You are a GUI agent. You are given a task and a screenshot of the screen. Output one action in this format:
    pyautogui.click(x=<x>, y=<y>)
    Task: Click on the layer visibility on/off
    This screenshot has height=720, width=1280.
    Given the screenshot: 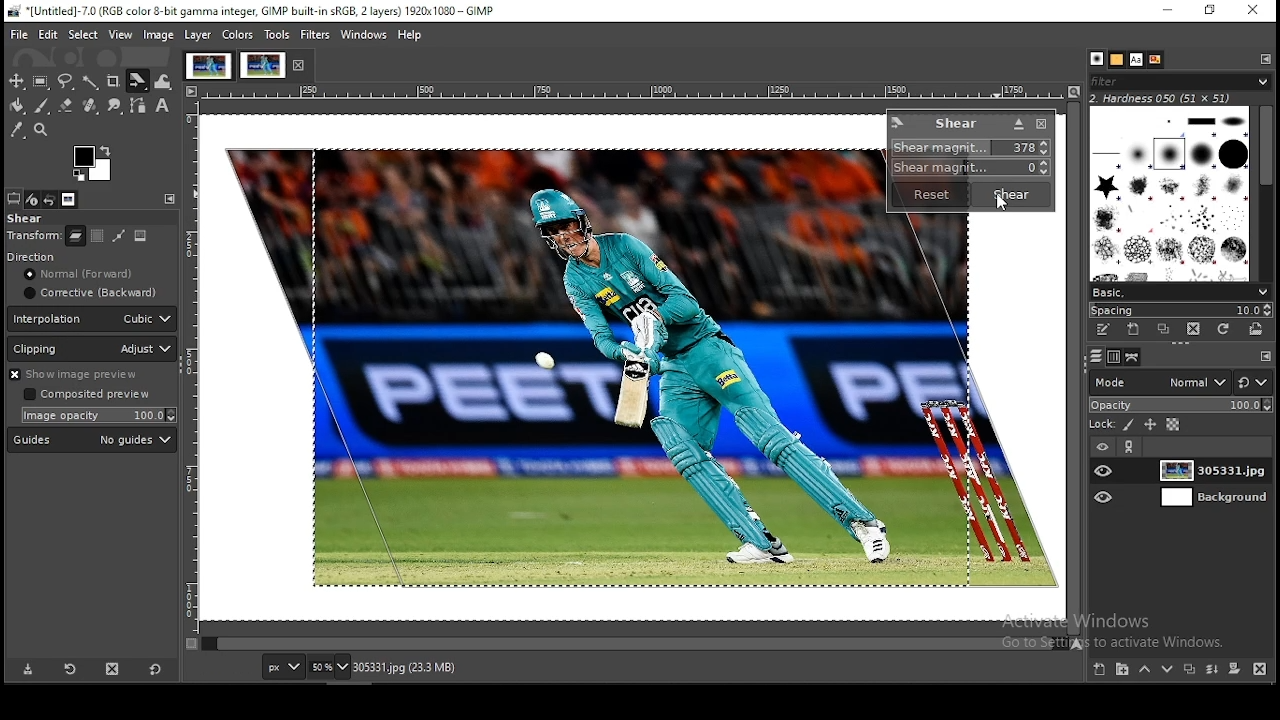 What is the action you would take?
    pyautogui.click(x=1105, y=470)
    